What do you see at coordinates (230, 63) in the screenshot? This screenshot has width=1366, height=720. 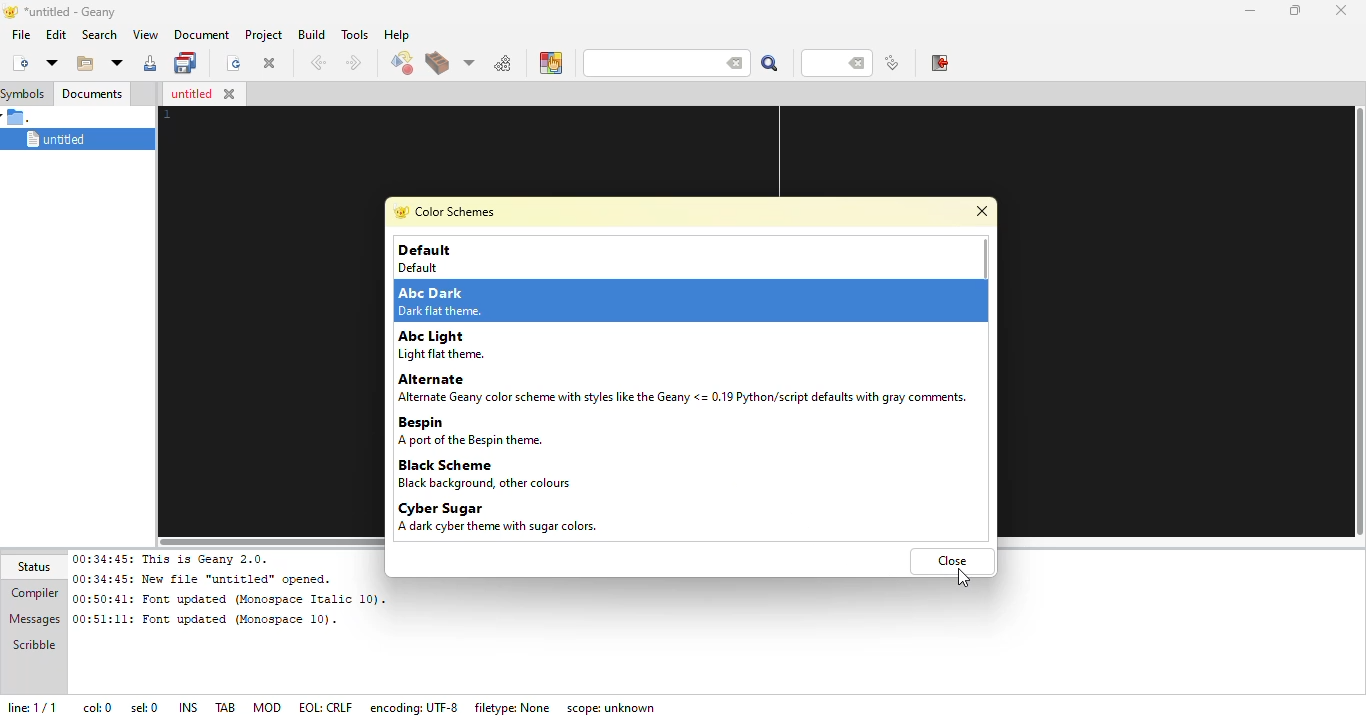 I see `reload` at bounding box center [230, 63].